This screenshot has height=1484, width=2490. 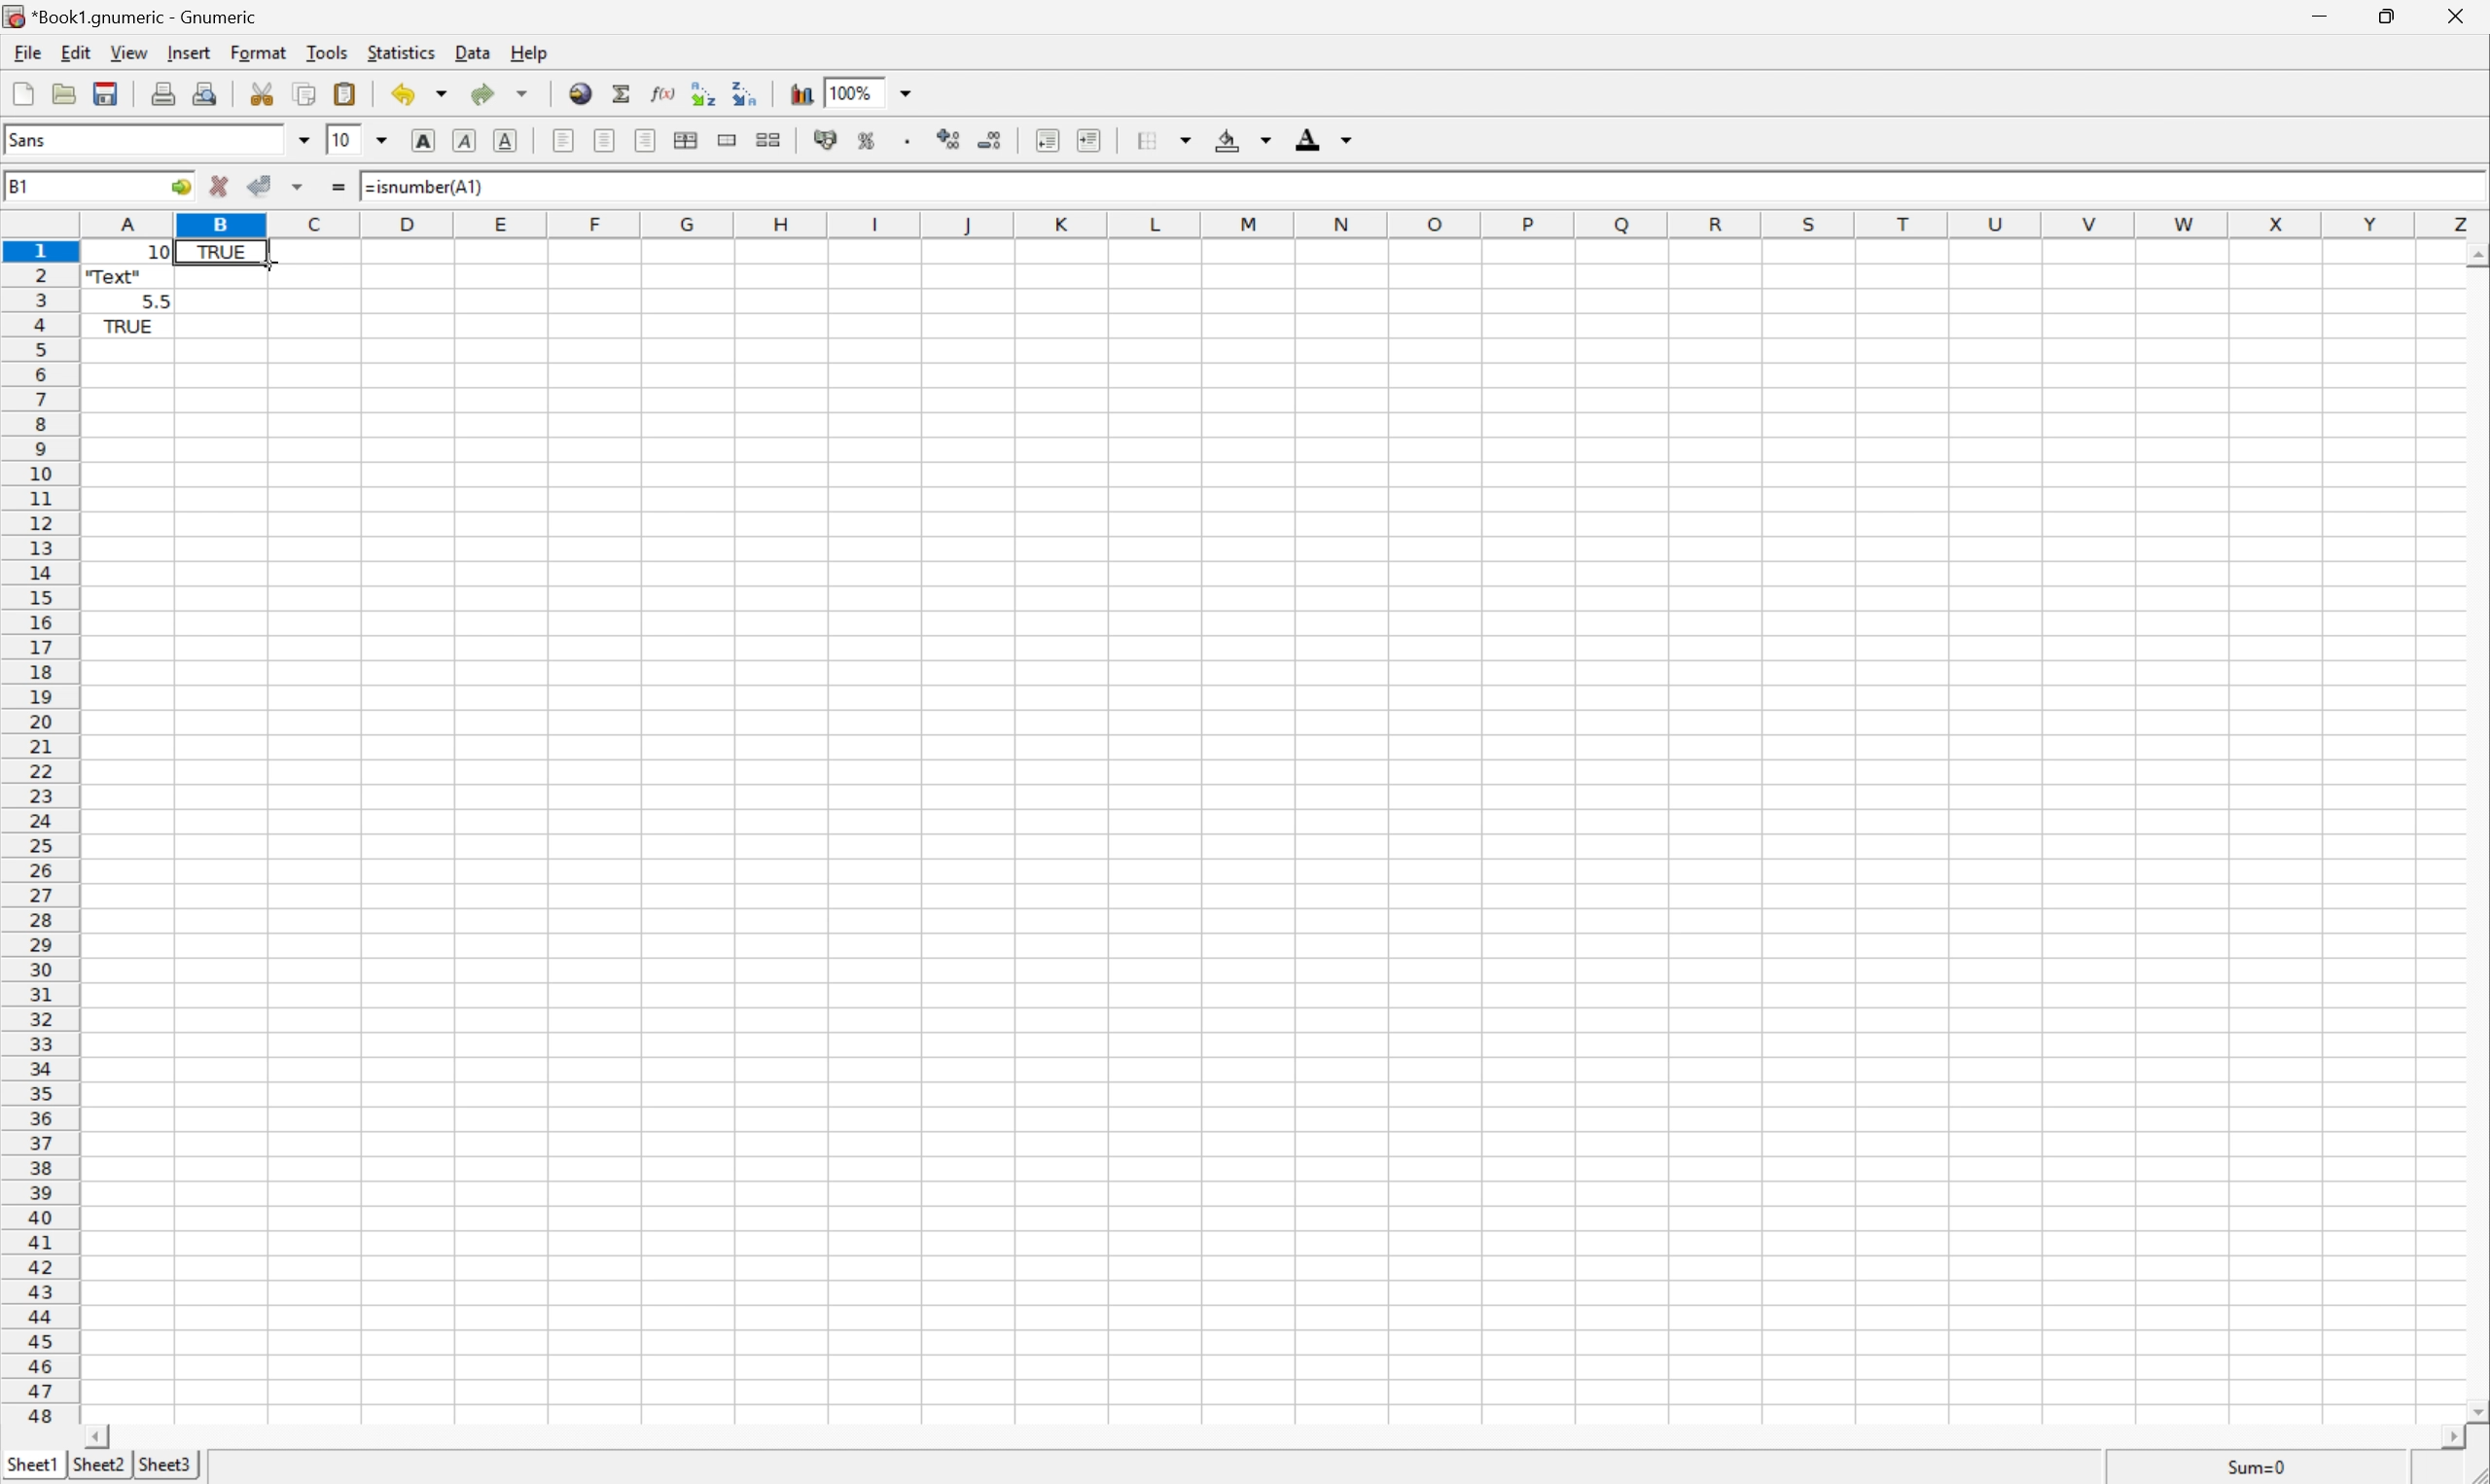 What do you see at coordinates (746, 91) in the screenshot?
I see `Sort the selected region in descending order based on the first column selected` at bounding box center [746, 91].